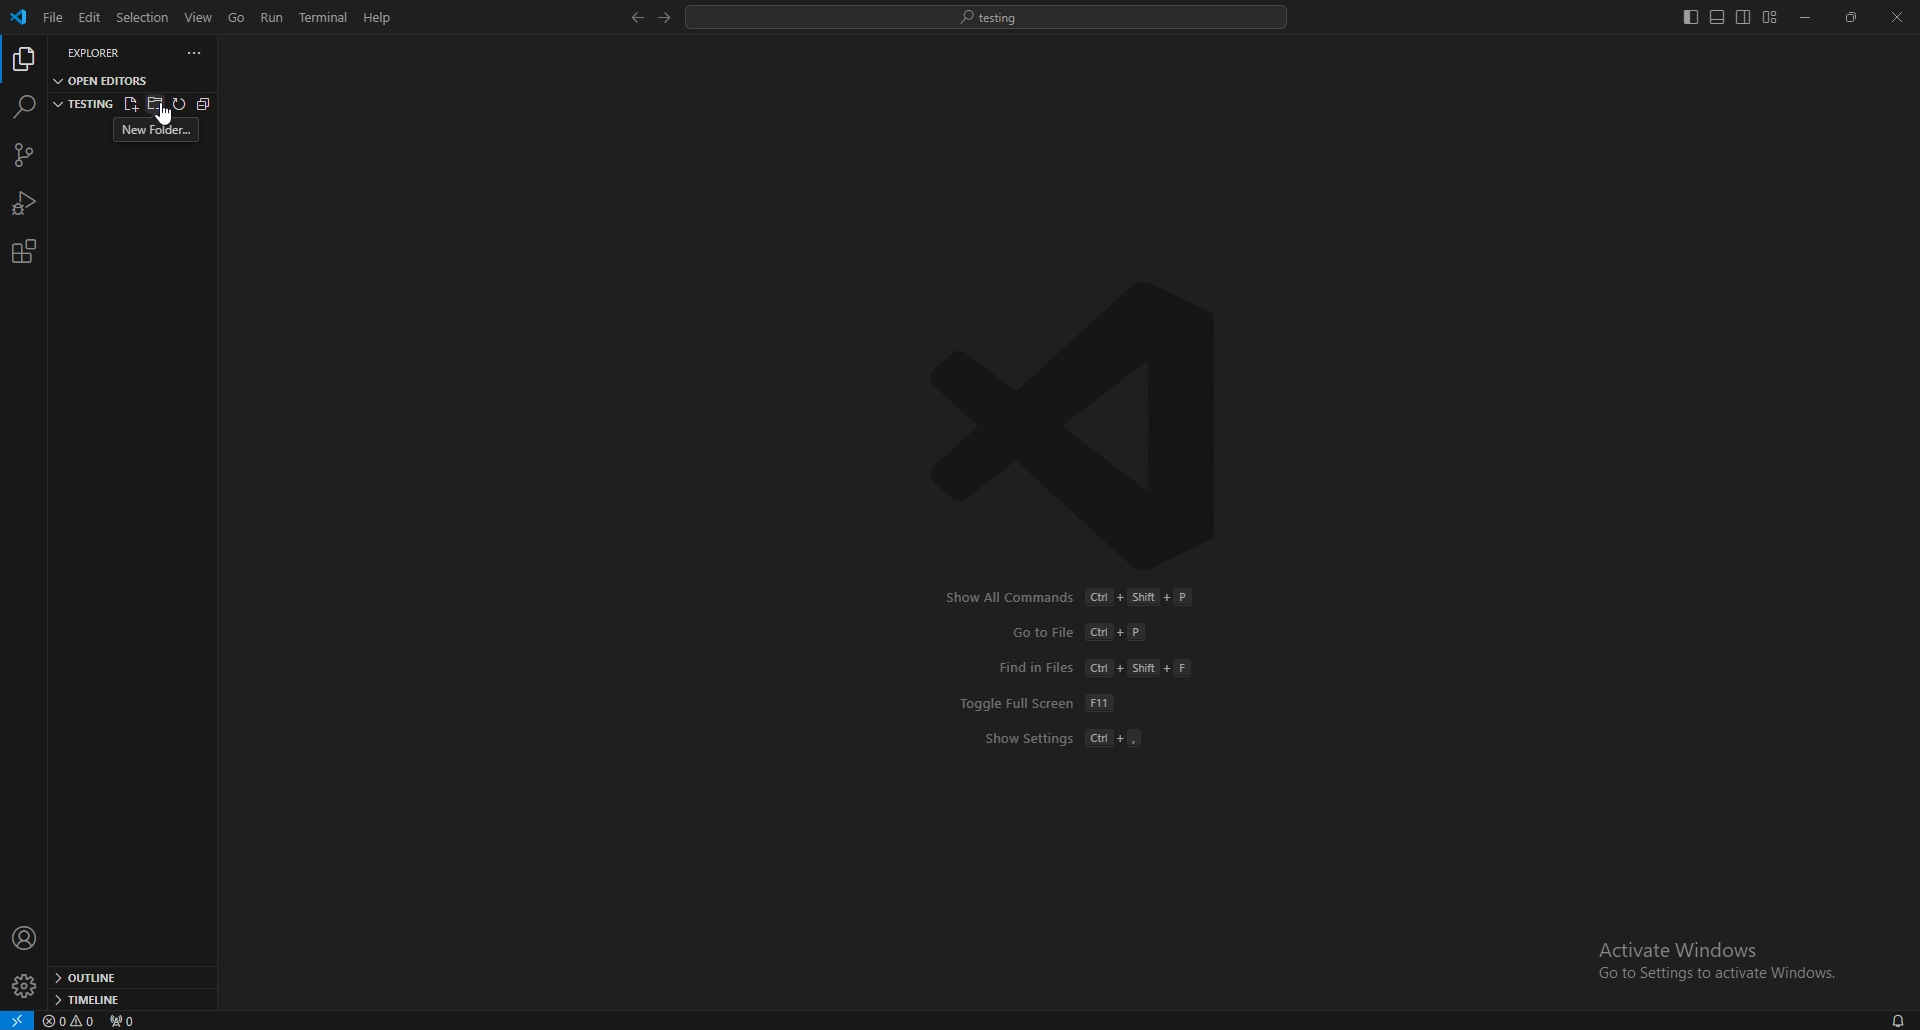 This screenshot has width=1920, height=1030. Describe the element at coordinates (20, 17) in the screenshot. I see `vscode` at that location.